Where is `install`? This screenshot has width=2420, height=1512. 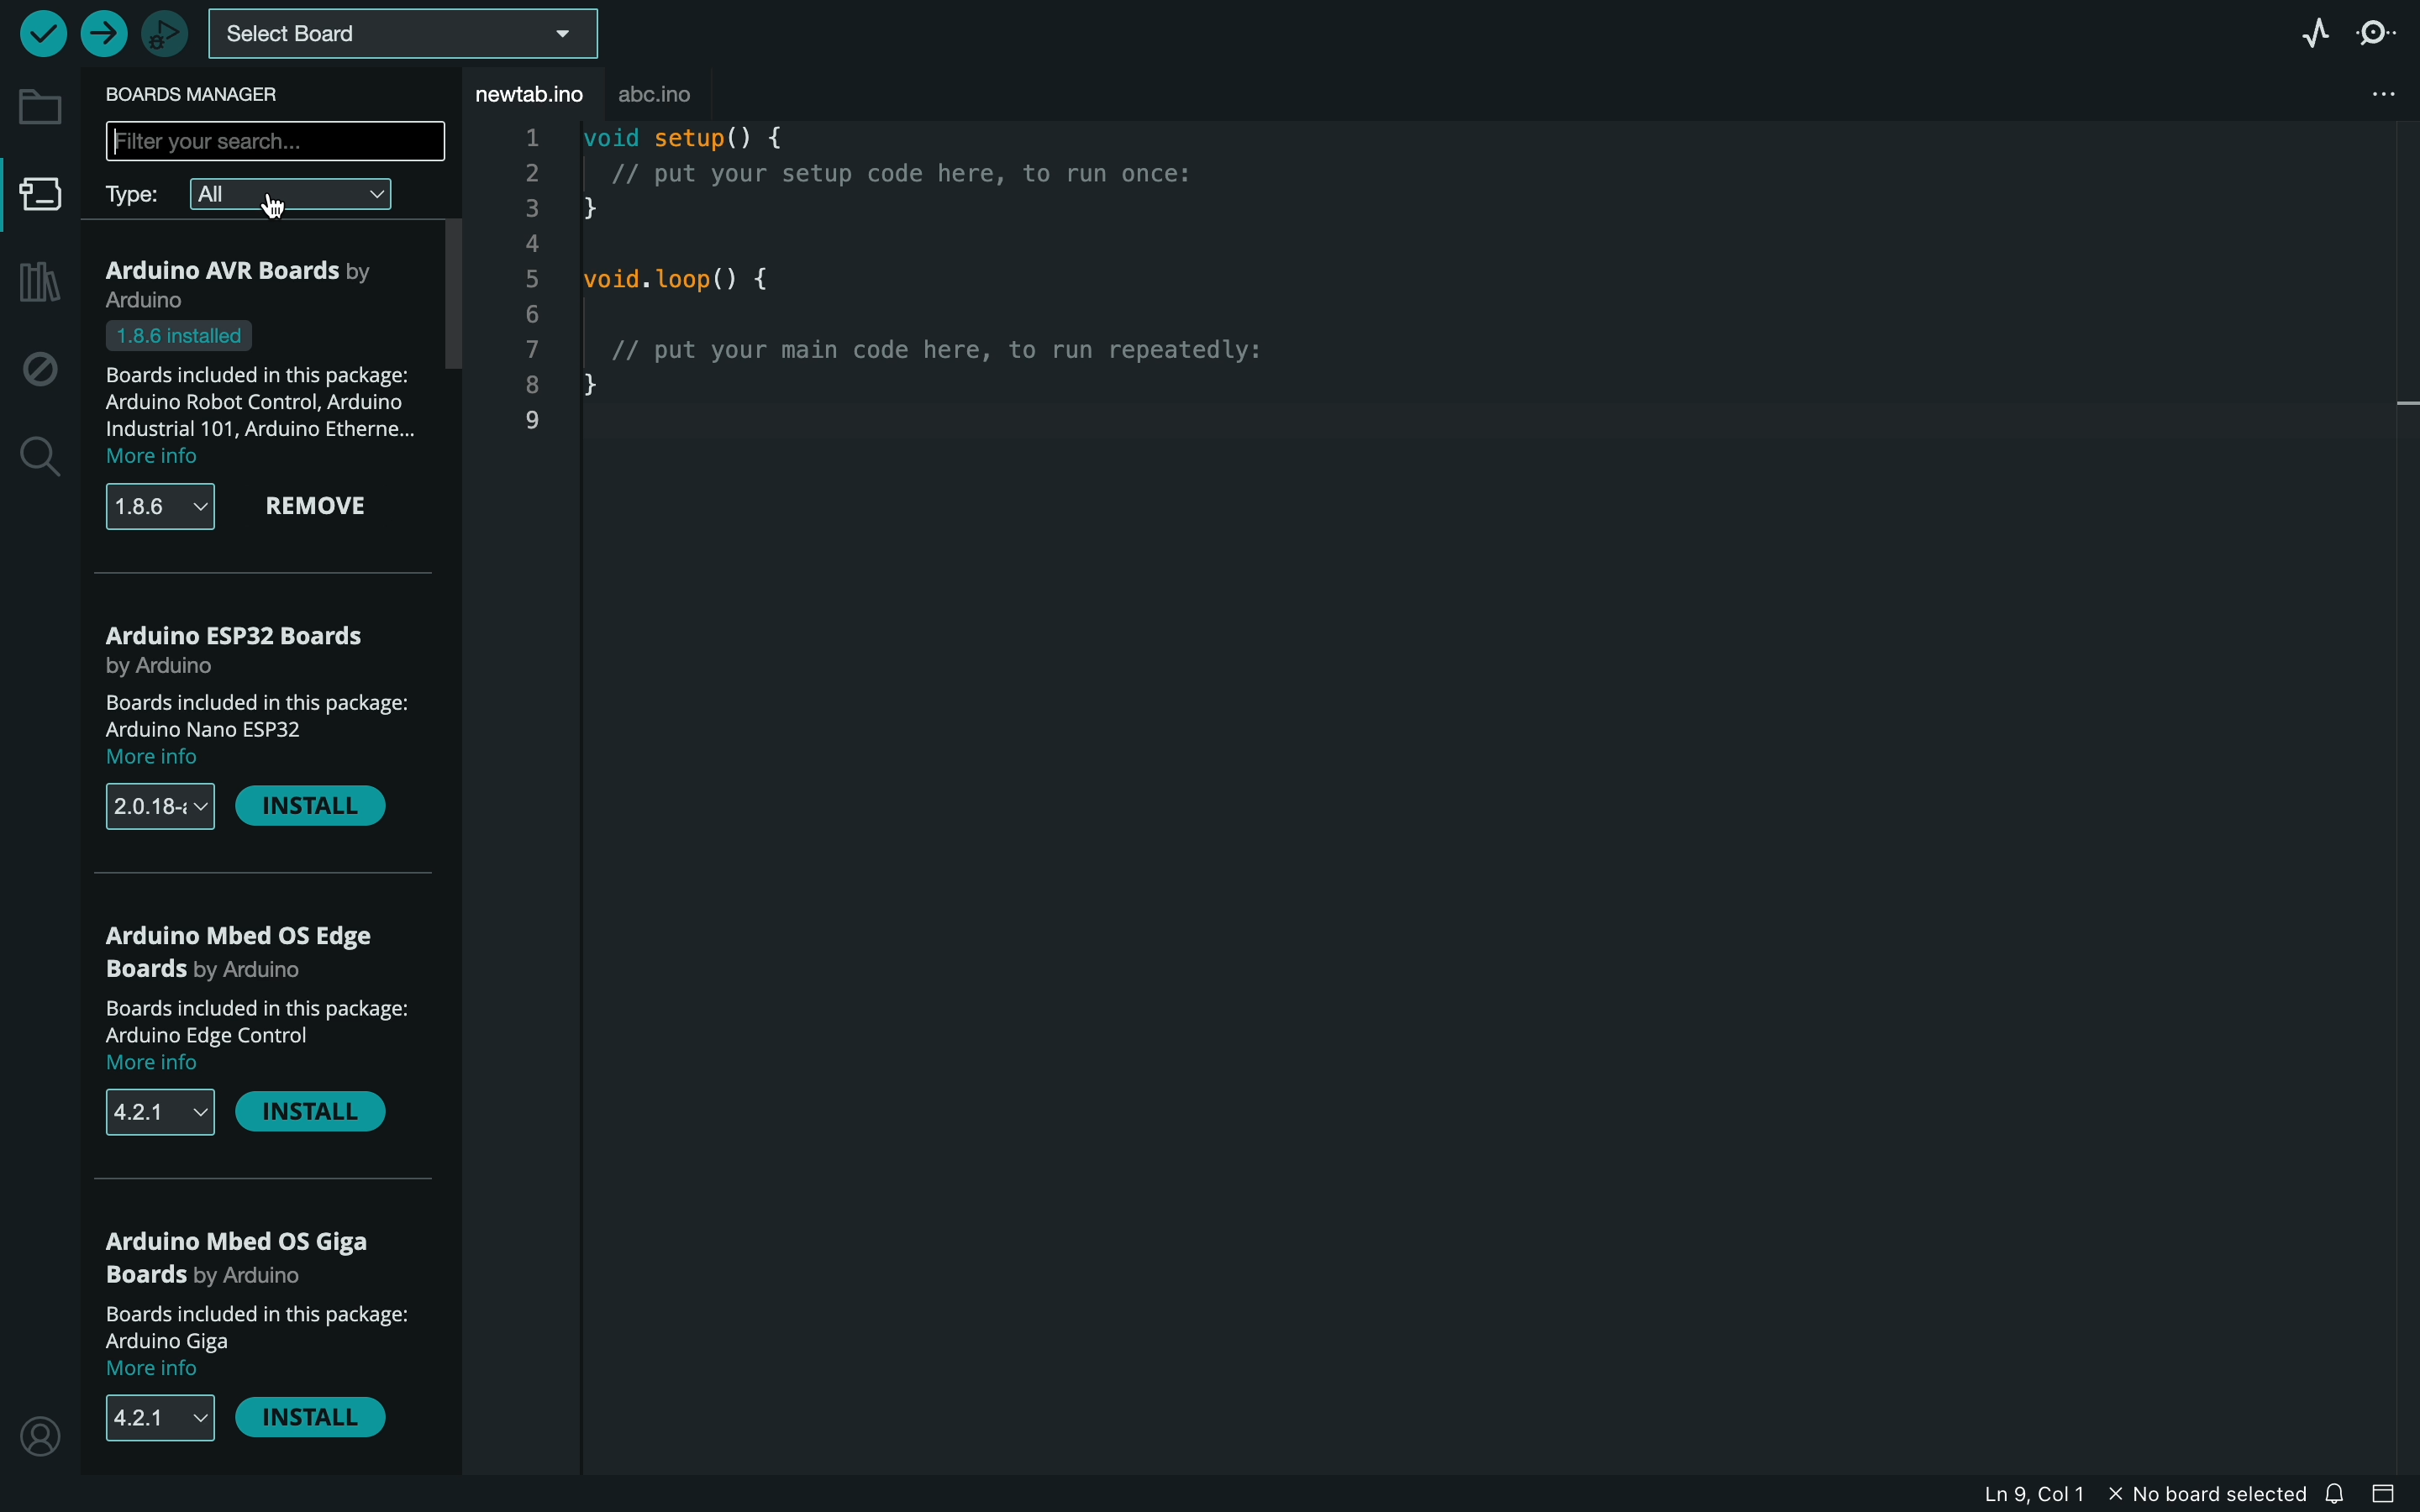 install is located at coordinates (312, 1416).